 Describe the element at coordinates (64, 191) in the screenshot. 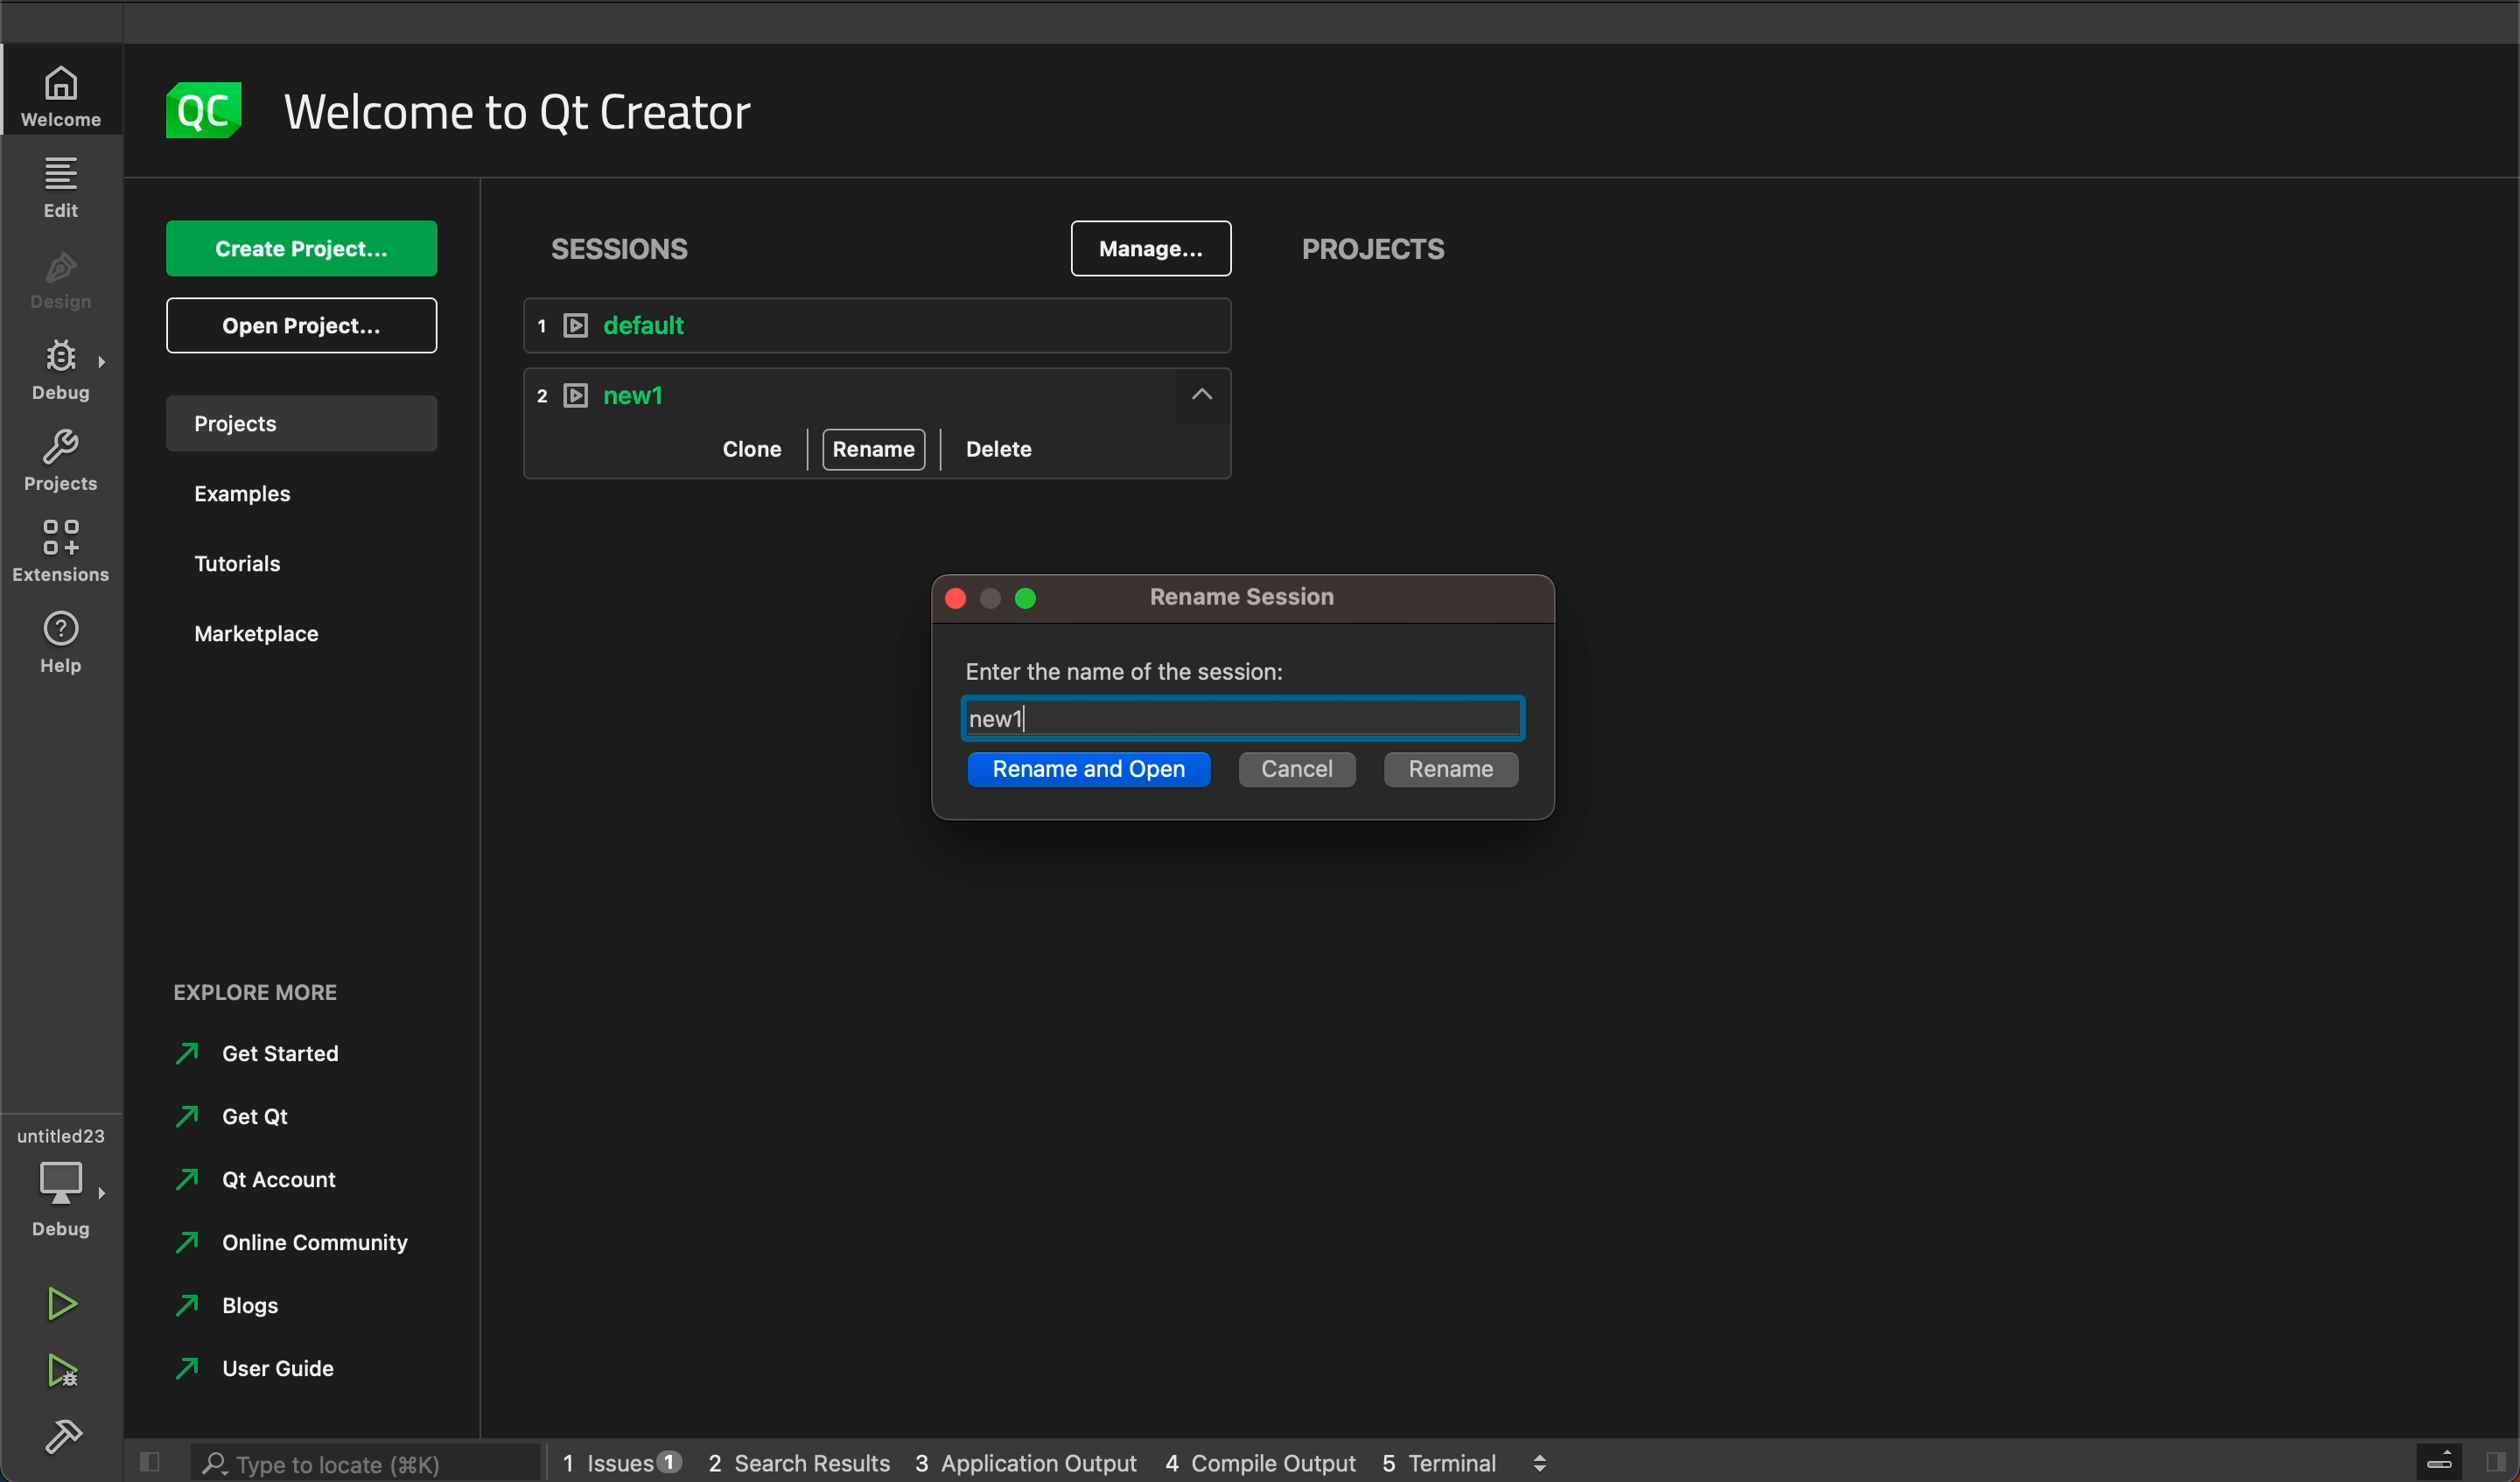

I see `edit` at that location.